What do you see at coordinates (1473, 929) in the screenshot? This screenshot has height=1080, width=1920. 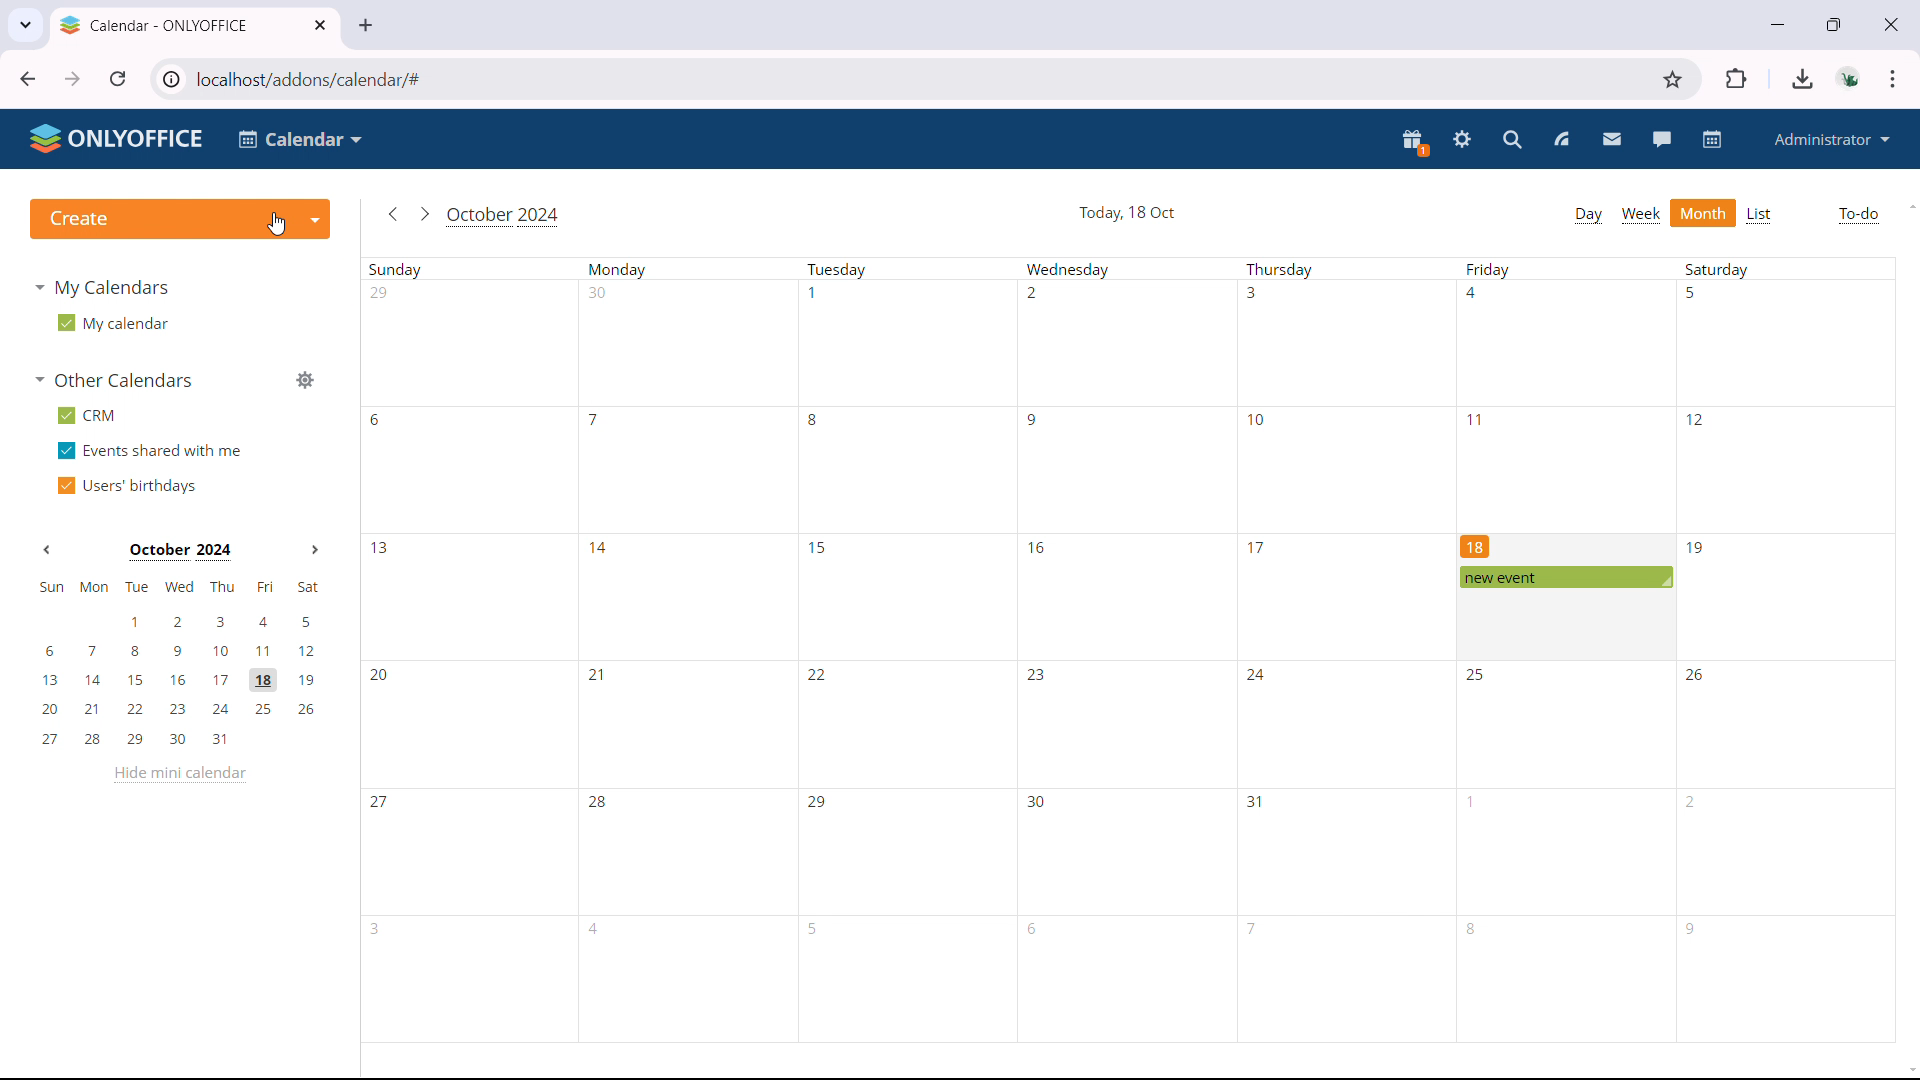 I see `8` at bounding box center [1473, 929].